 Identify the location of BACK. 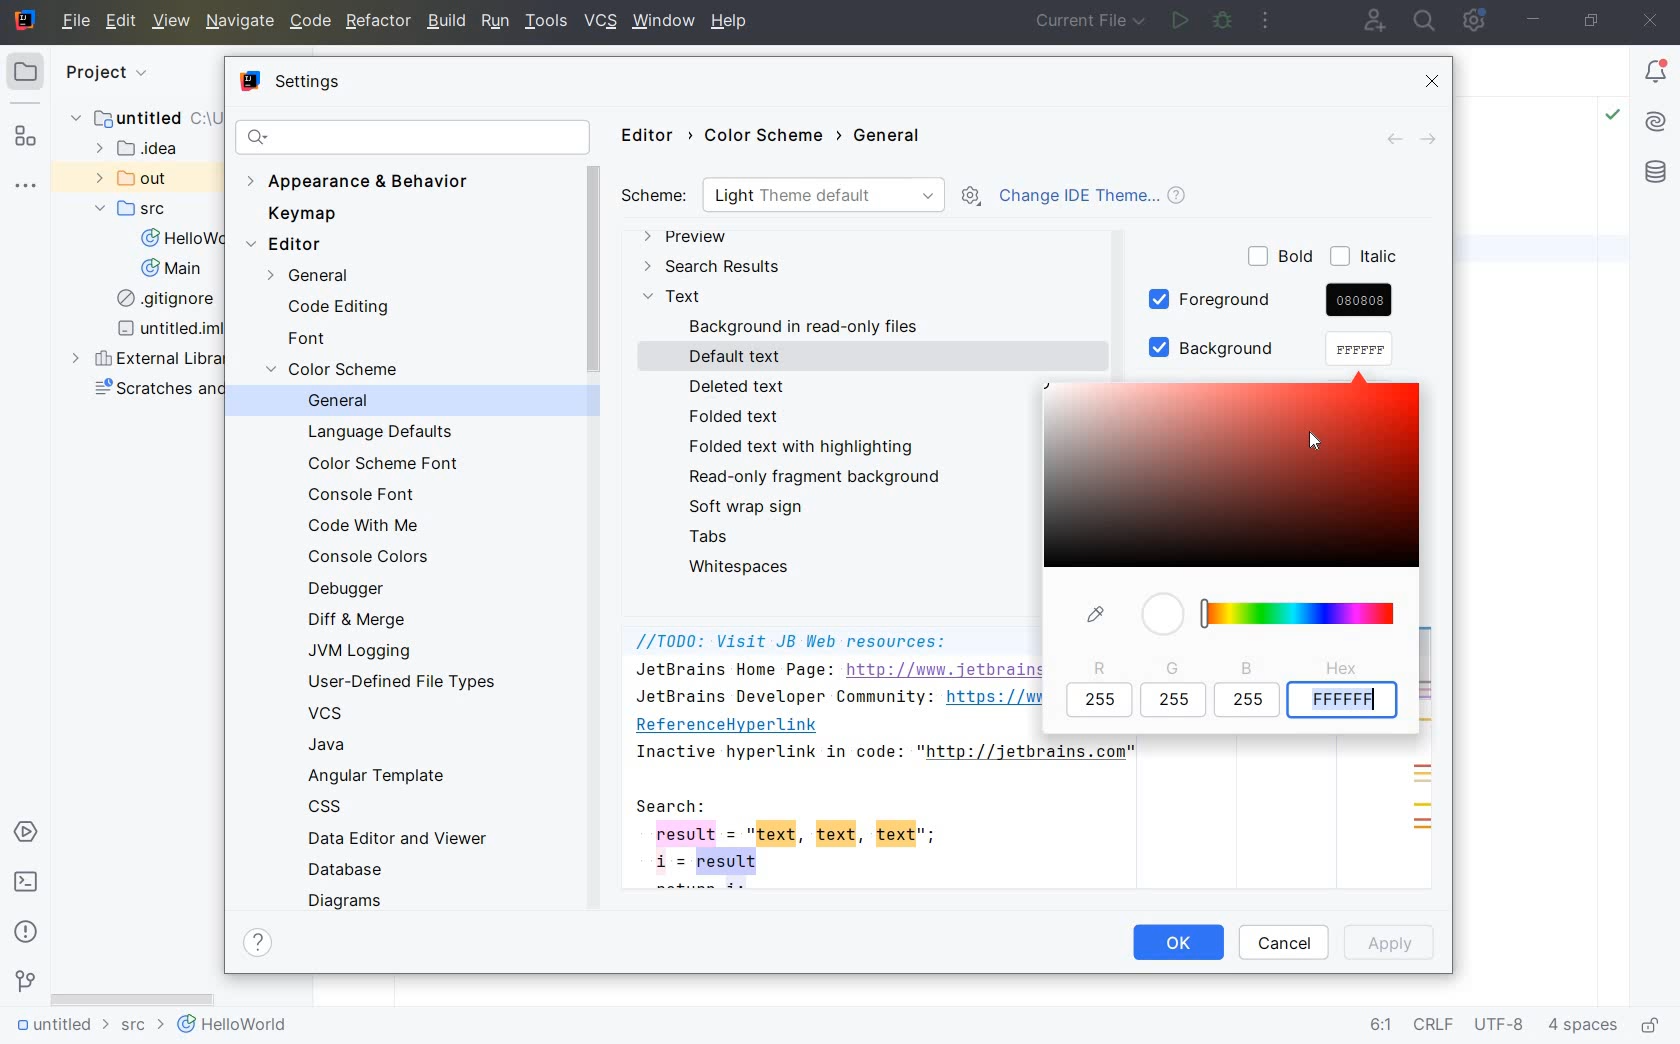
(1387, 139).